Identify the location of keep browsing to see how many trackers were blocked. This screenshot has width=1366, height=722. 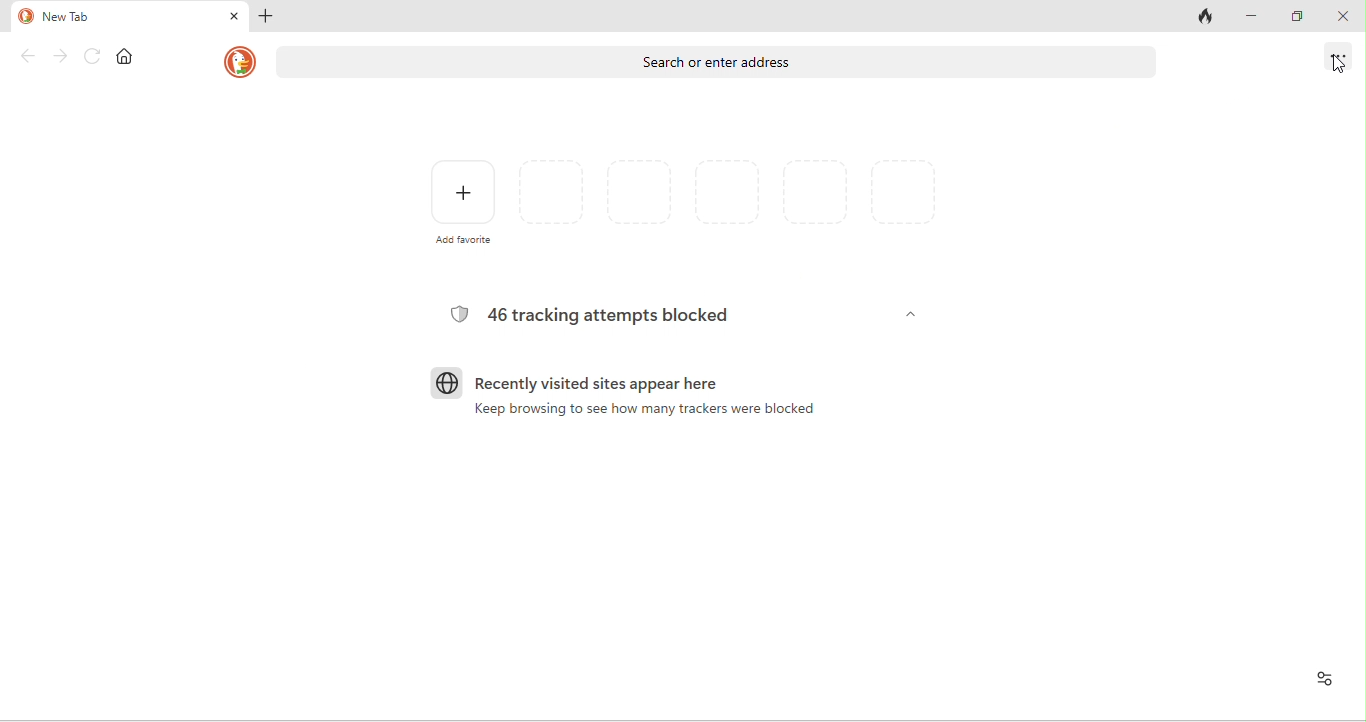
(641, 418).